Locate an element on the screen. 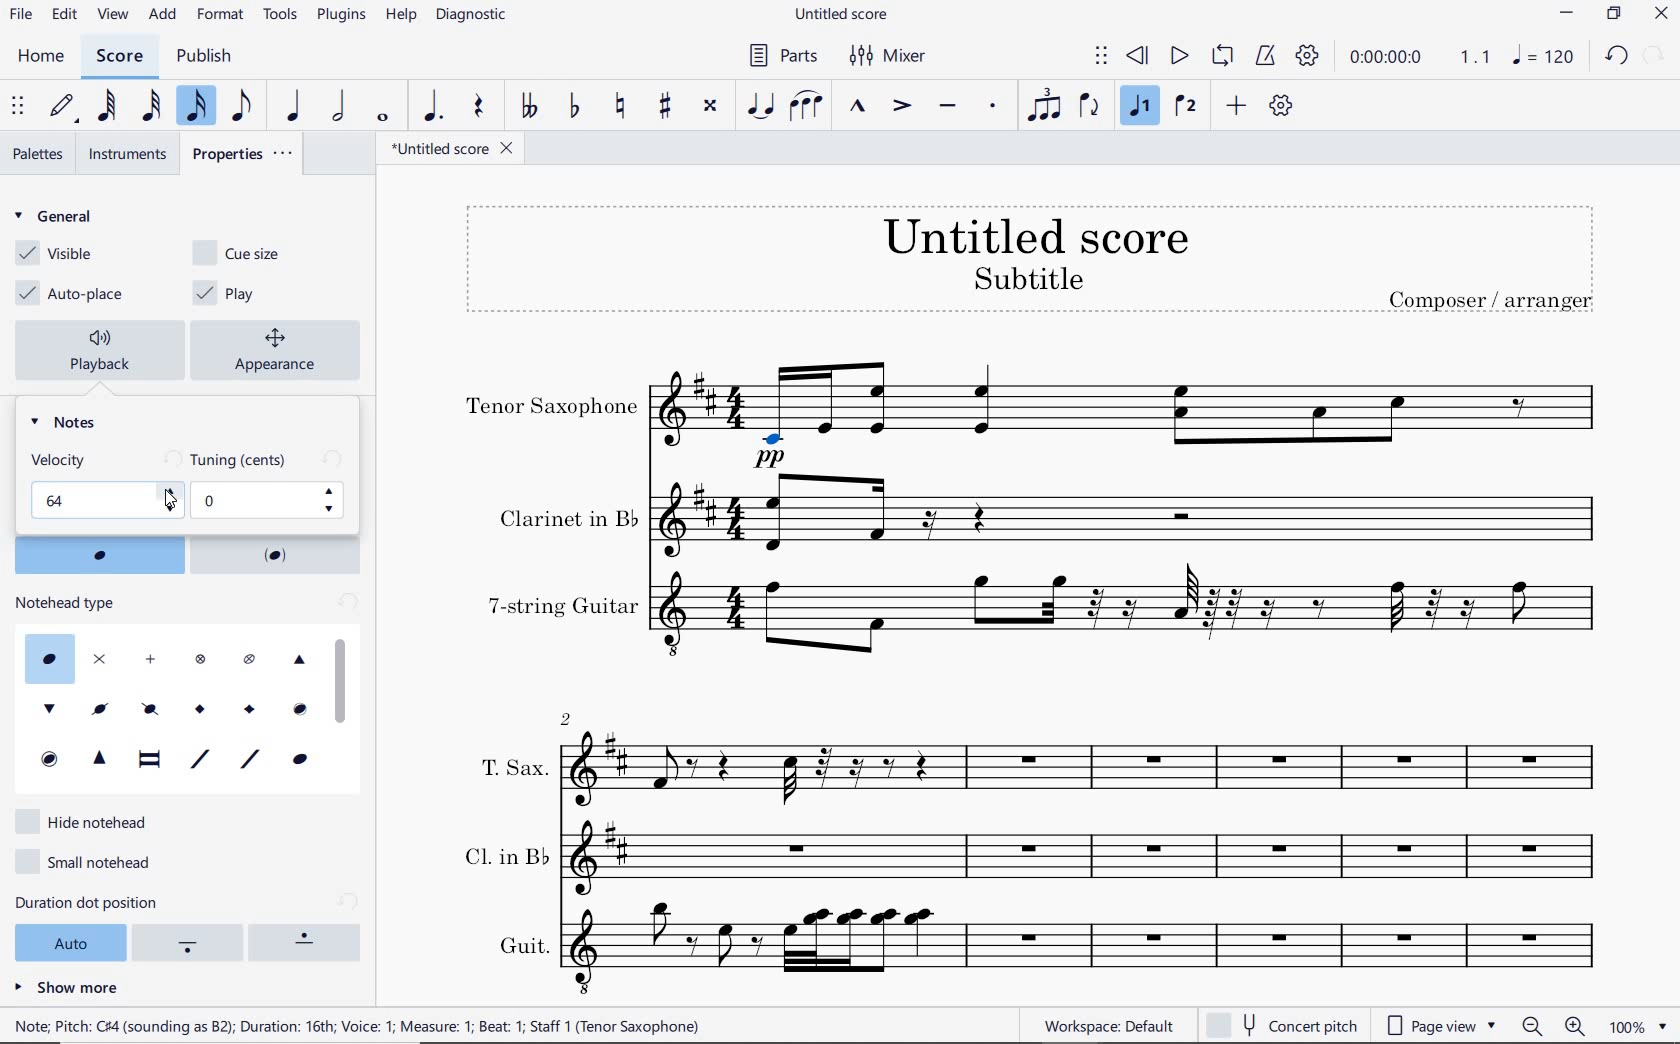  note:pitch is located at coordinates (358, 1025).